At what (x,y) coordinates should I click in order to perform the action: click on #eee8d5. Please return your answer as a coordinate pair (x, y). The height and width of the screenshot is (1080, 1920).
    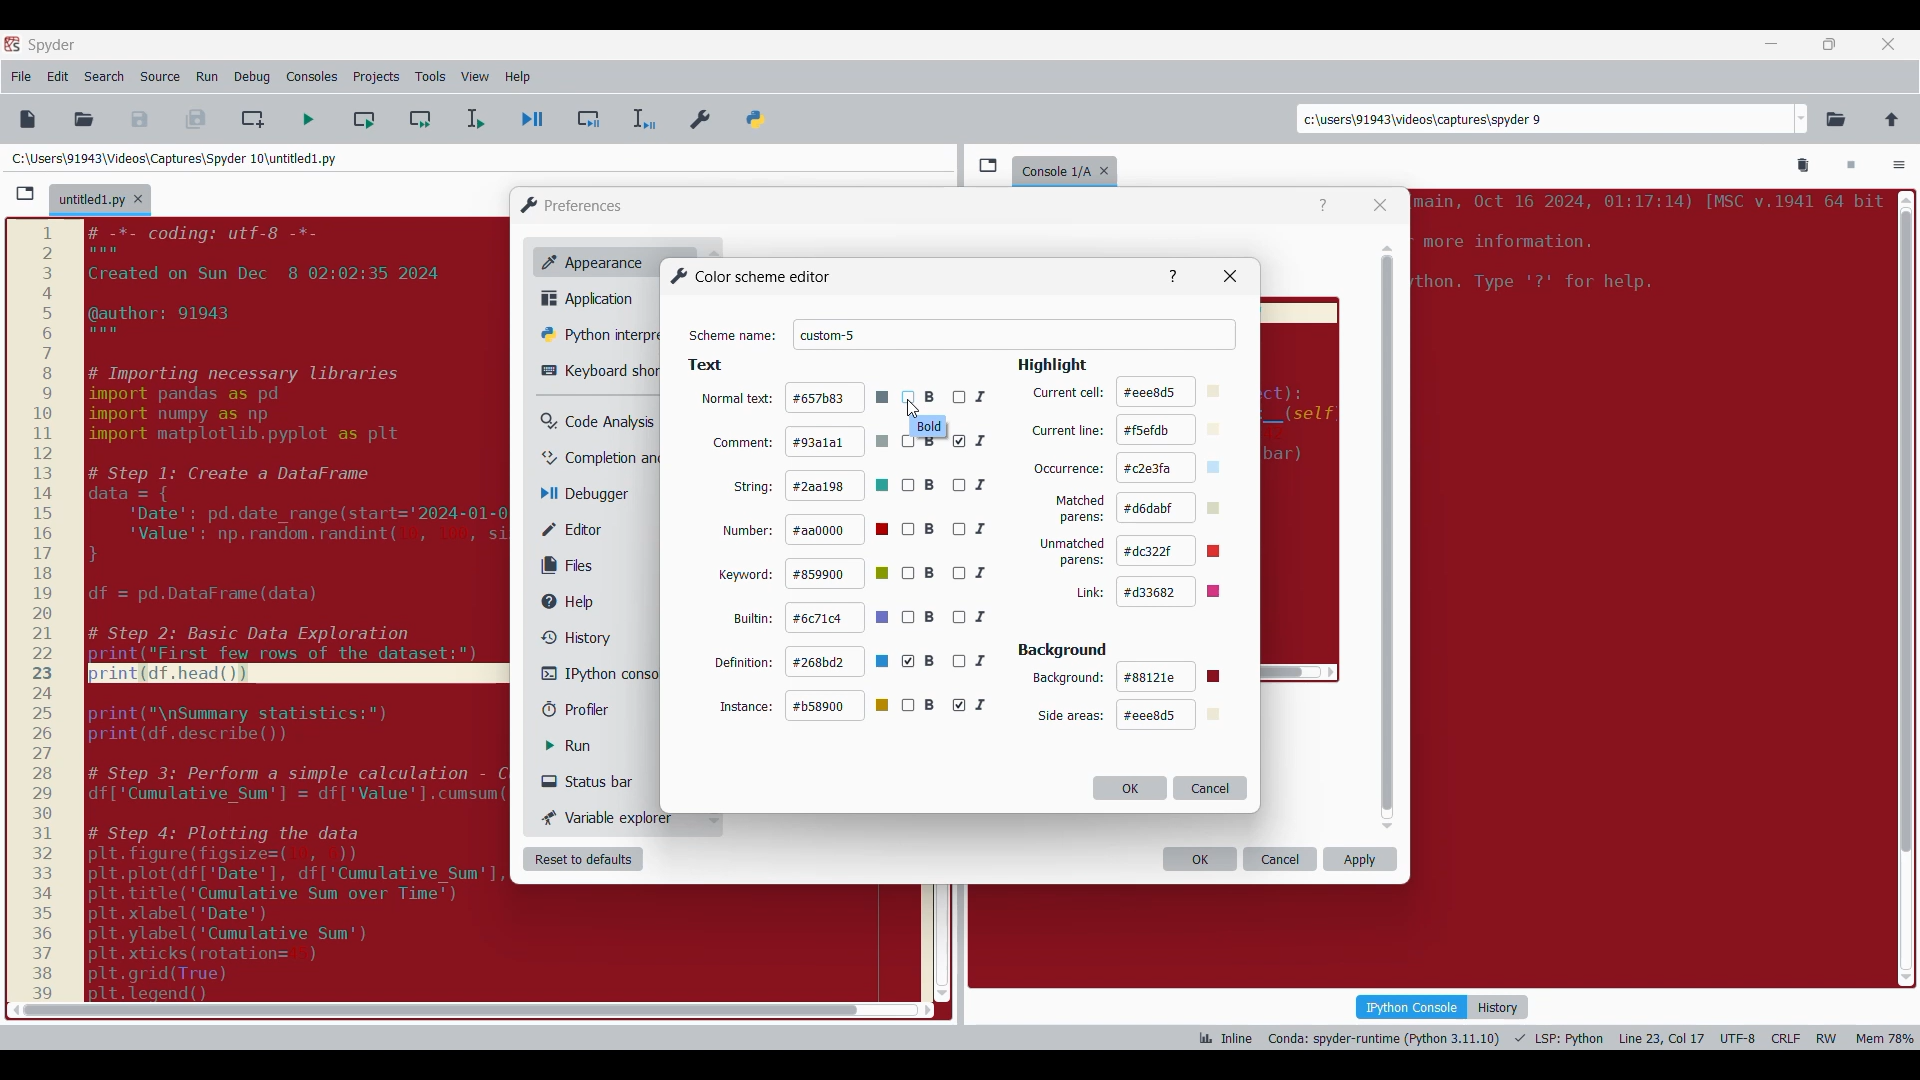
    Looking at the image, I should click on (1168, 715).